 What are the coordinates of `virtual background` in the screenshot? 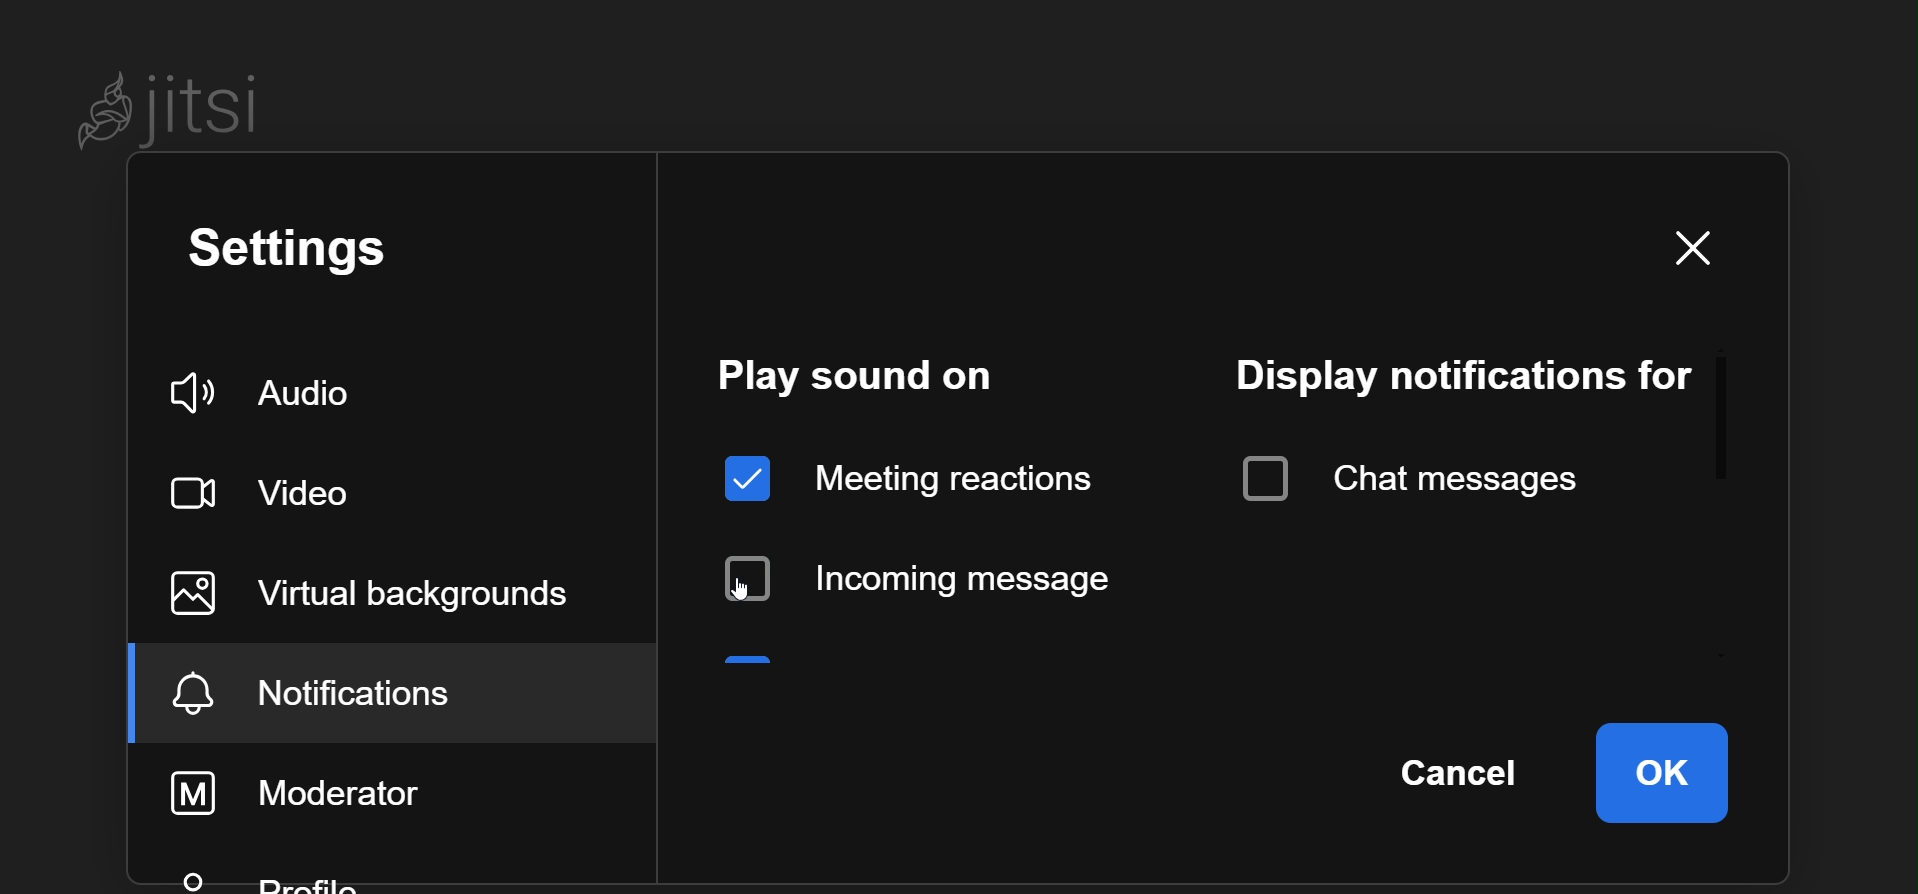 It's located at (394, 591).